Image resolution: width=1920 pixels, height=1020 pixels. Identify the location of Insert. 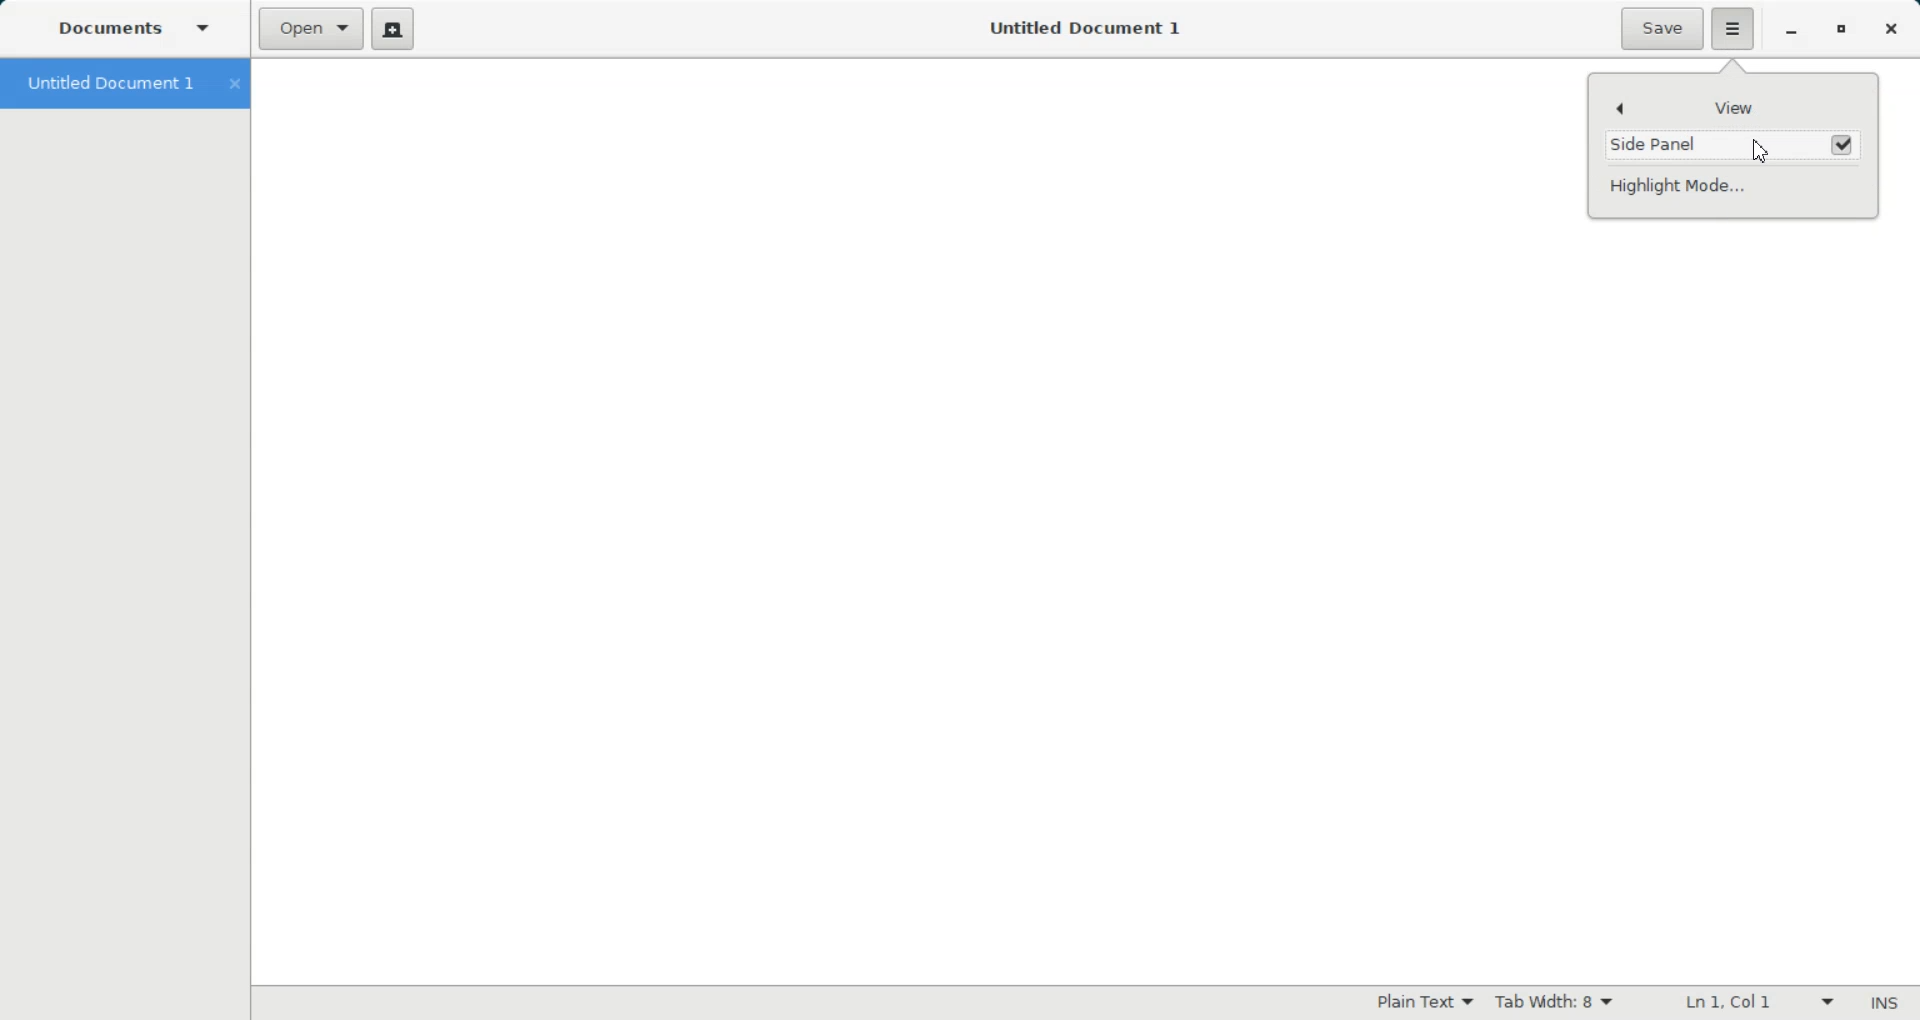
(1884, 1002).